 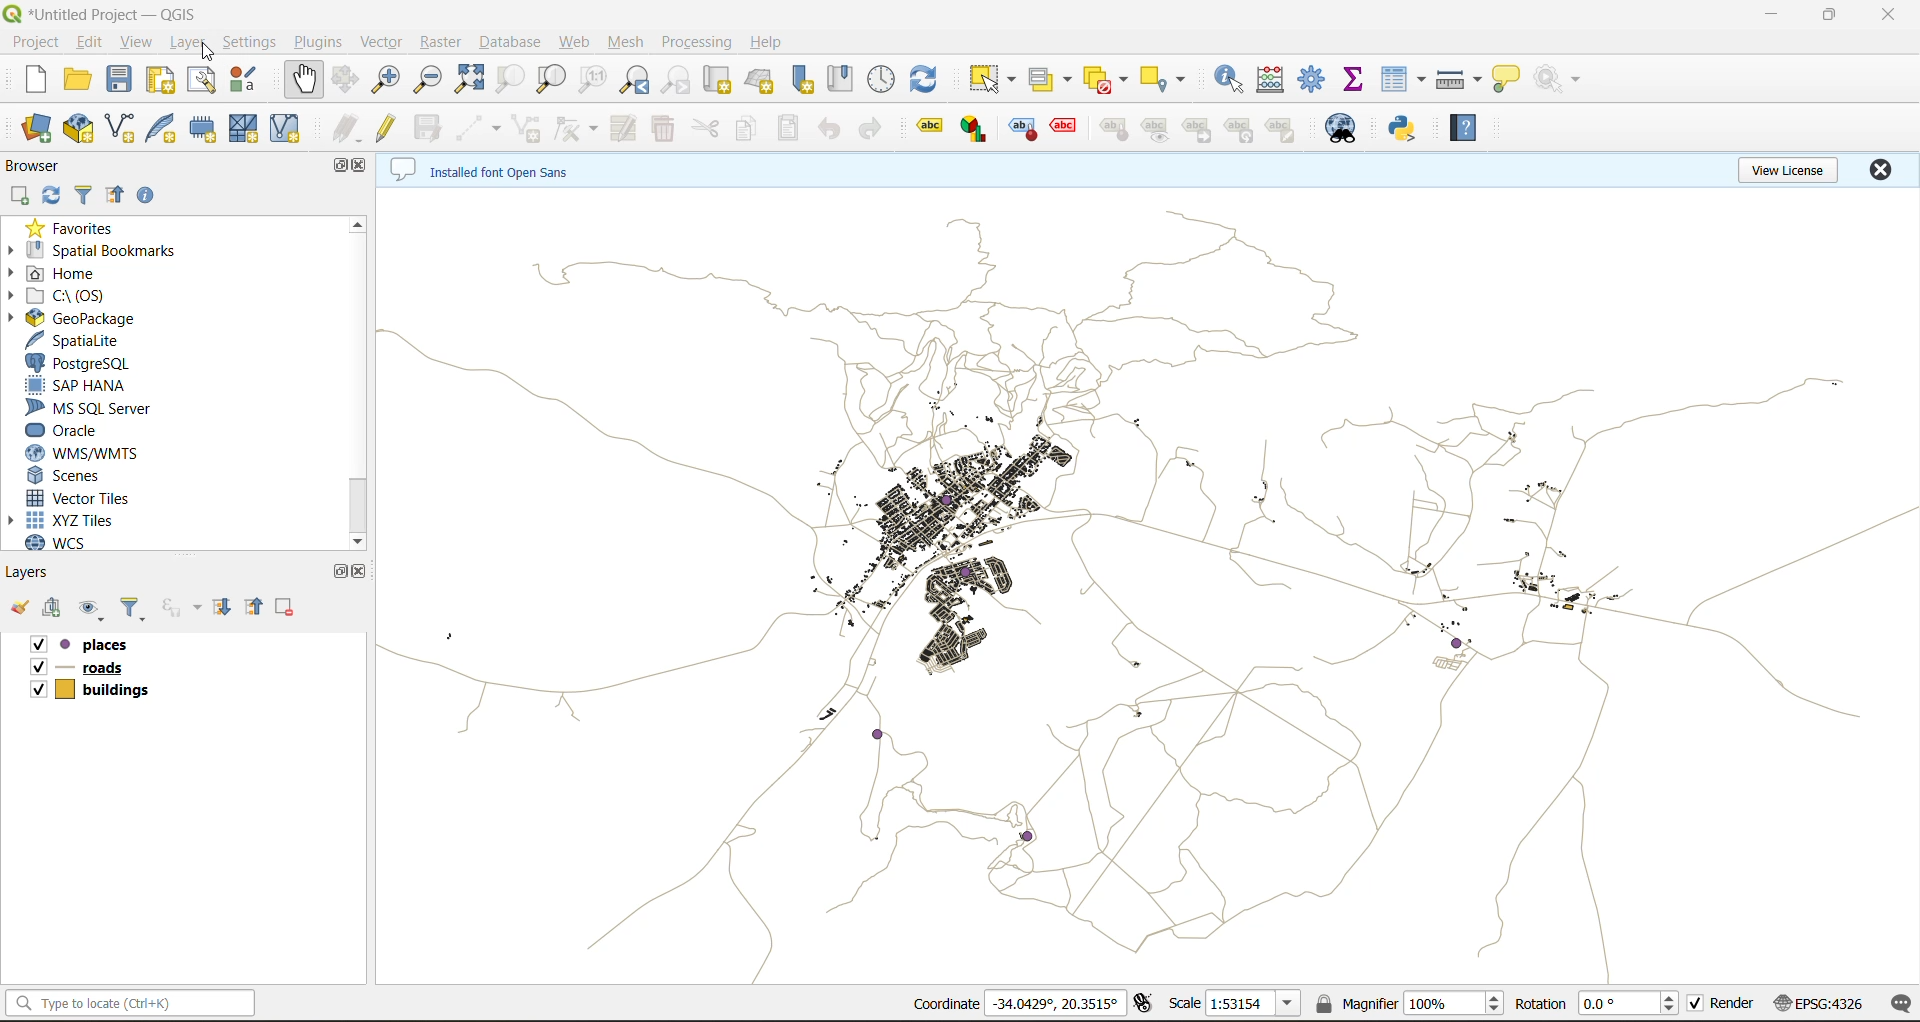 What do you see at coordinates (96, 362) in the screenshot?
I see `postgresql` at bounding box center [96, 362].